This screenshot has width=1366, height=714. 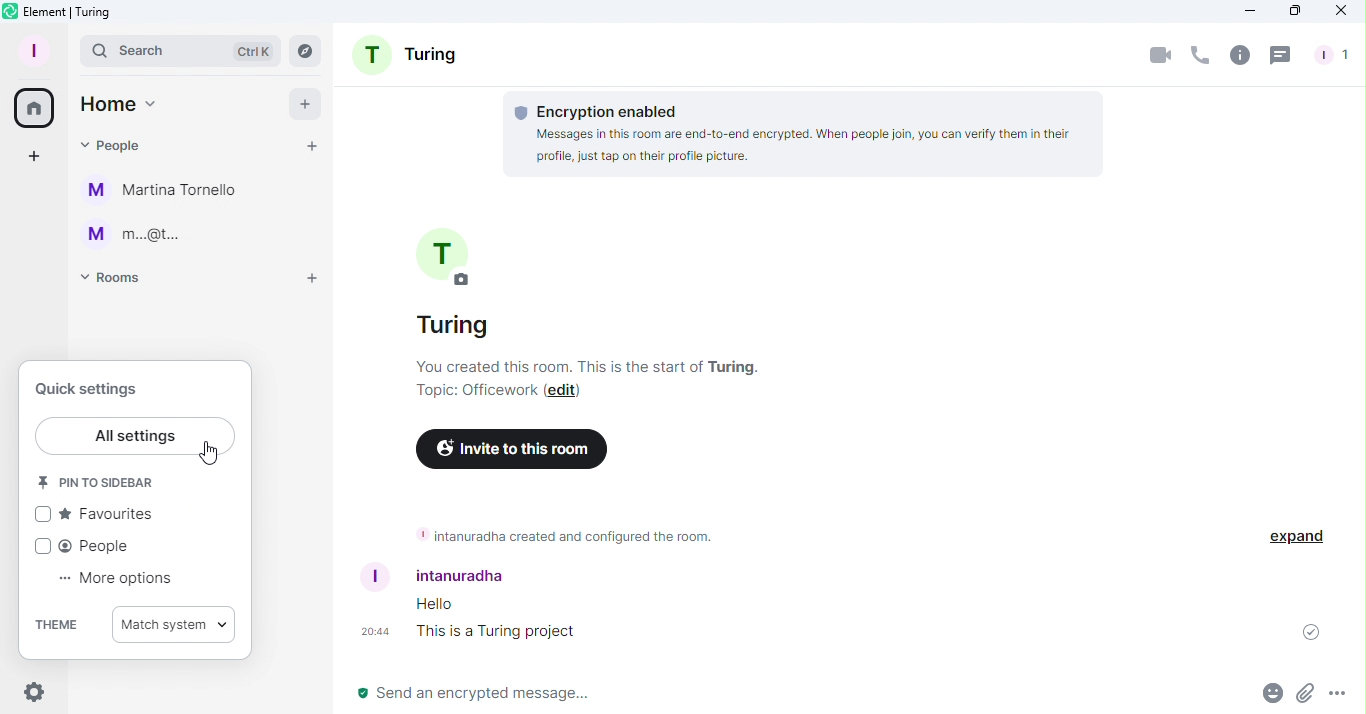 I want to click on dots, so click(x=53, y=579).